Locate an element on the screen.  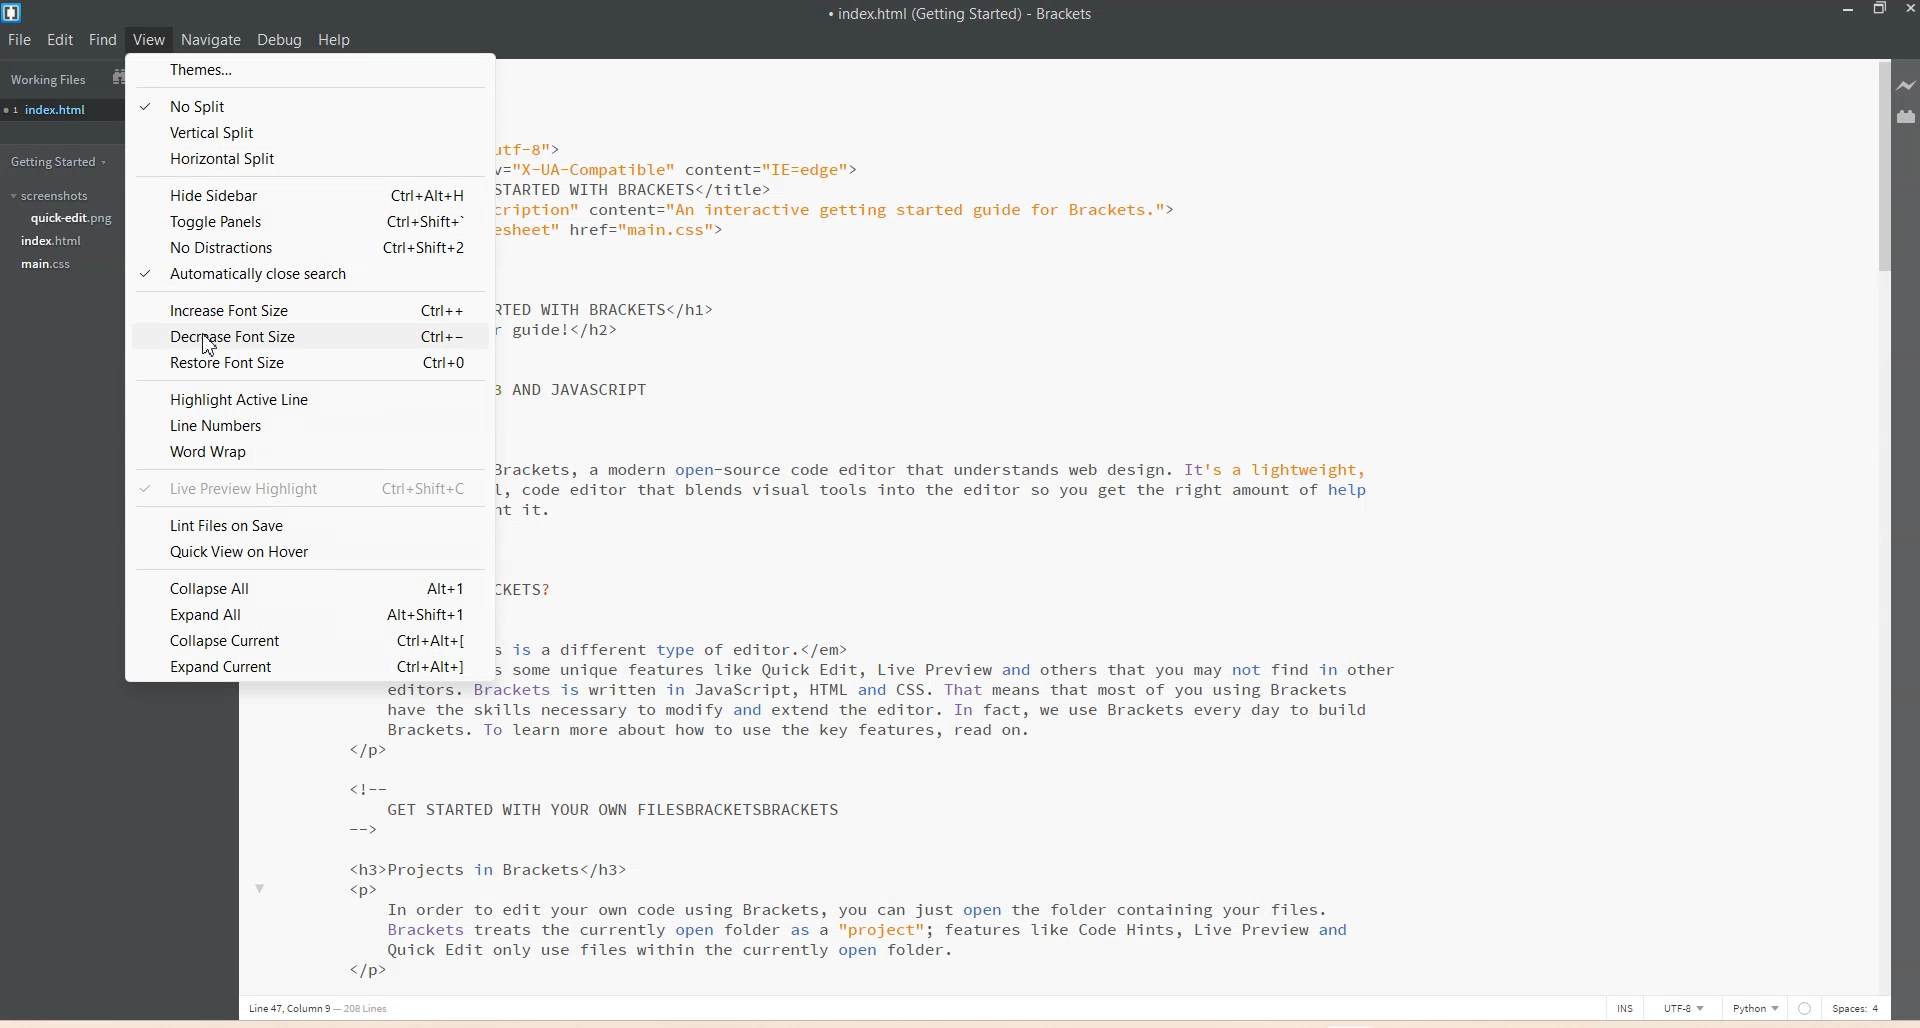
Python is located at coordinates (1756, 1008).